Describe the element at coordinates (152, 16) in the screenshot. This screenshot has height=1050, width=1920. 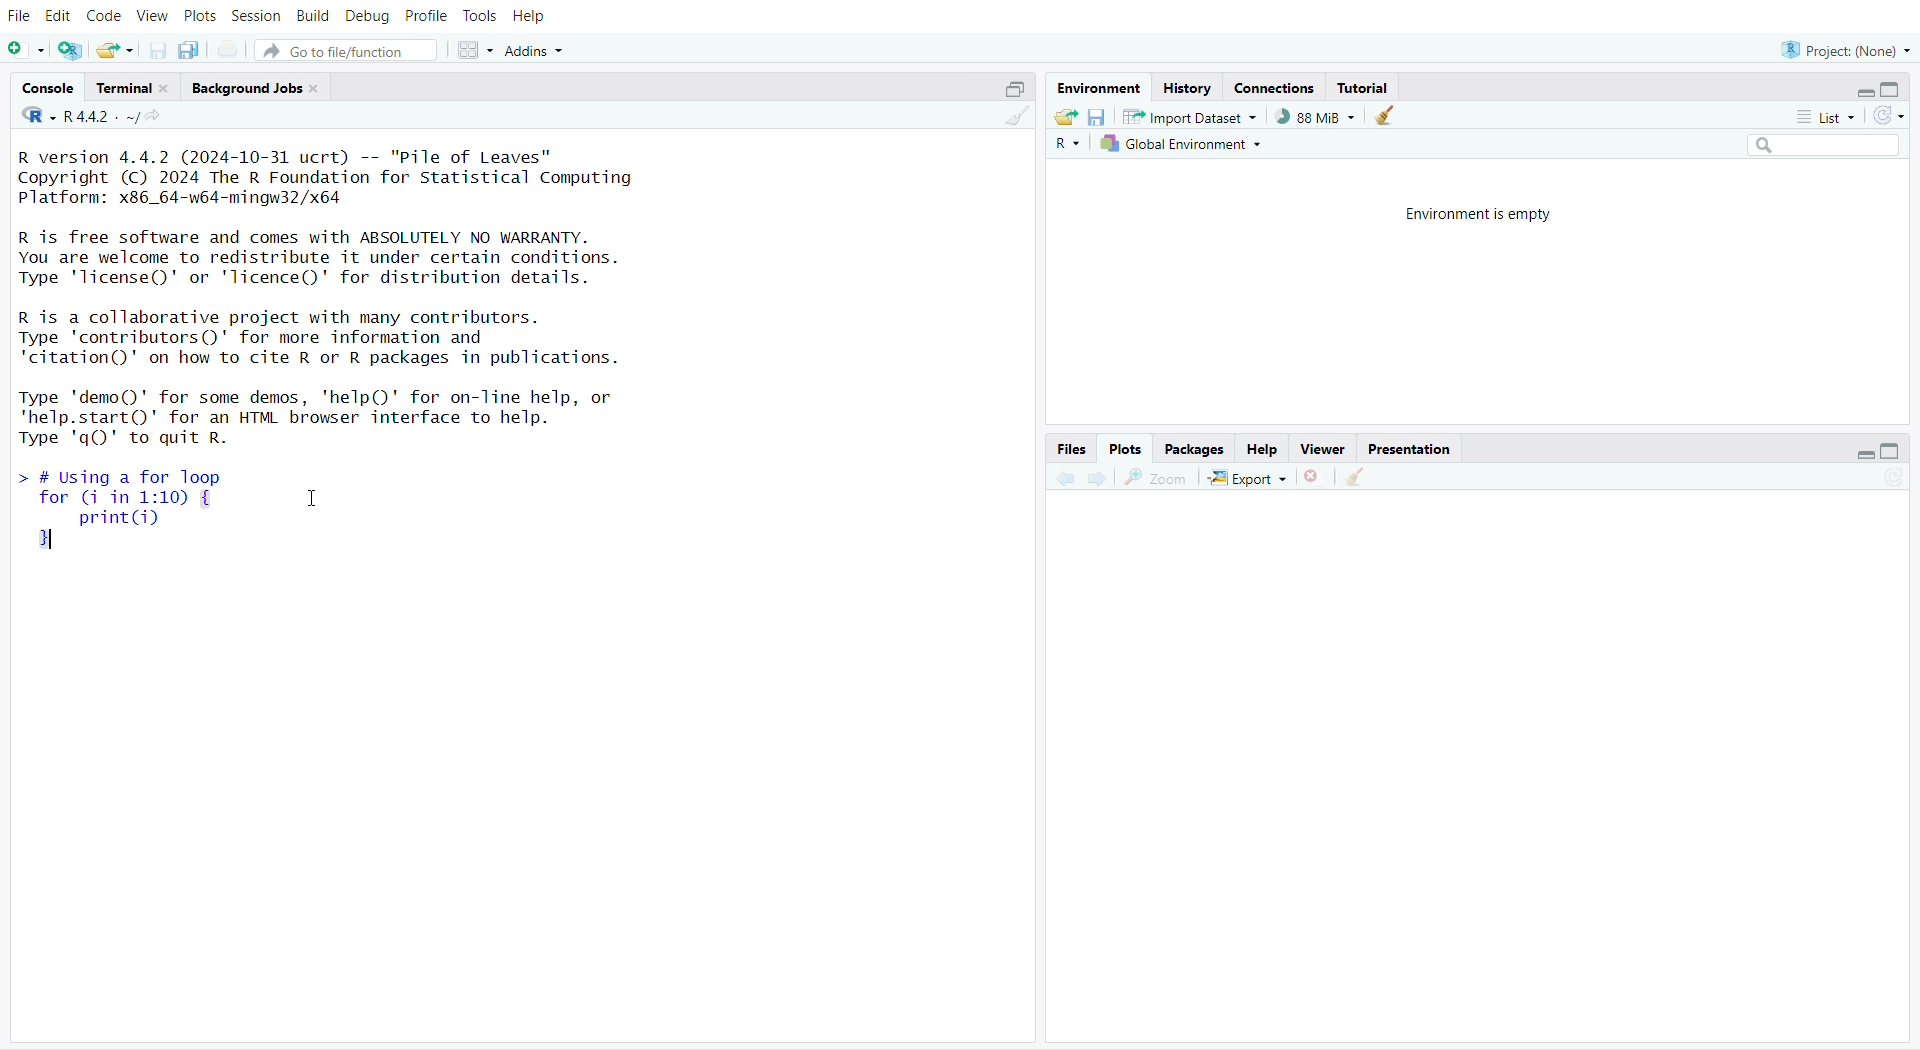
I see `view` at that location.